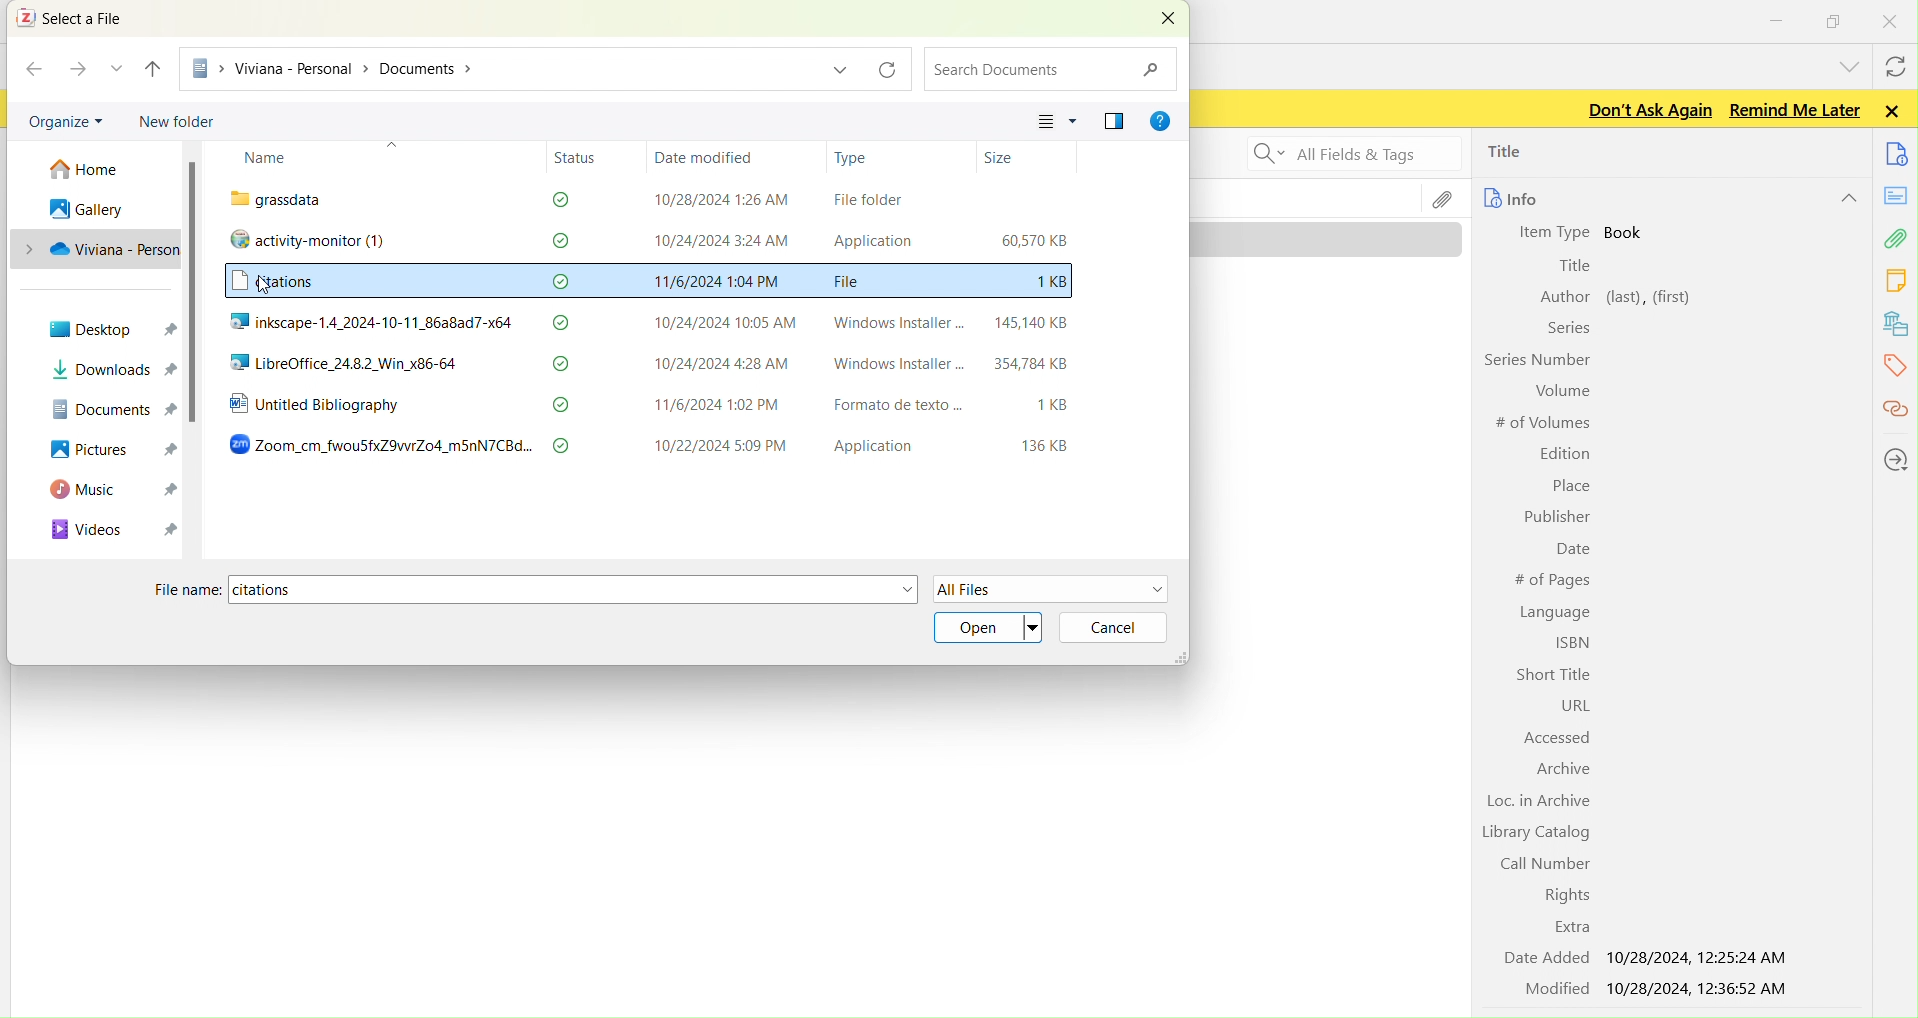  What do you see at coordinates (563, 445) in the screenshot?
I see `check` at bounding box center [563, 445].